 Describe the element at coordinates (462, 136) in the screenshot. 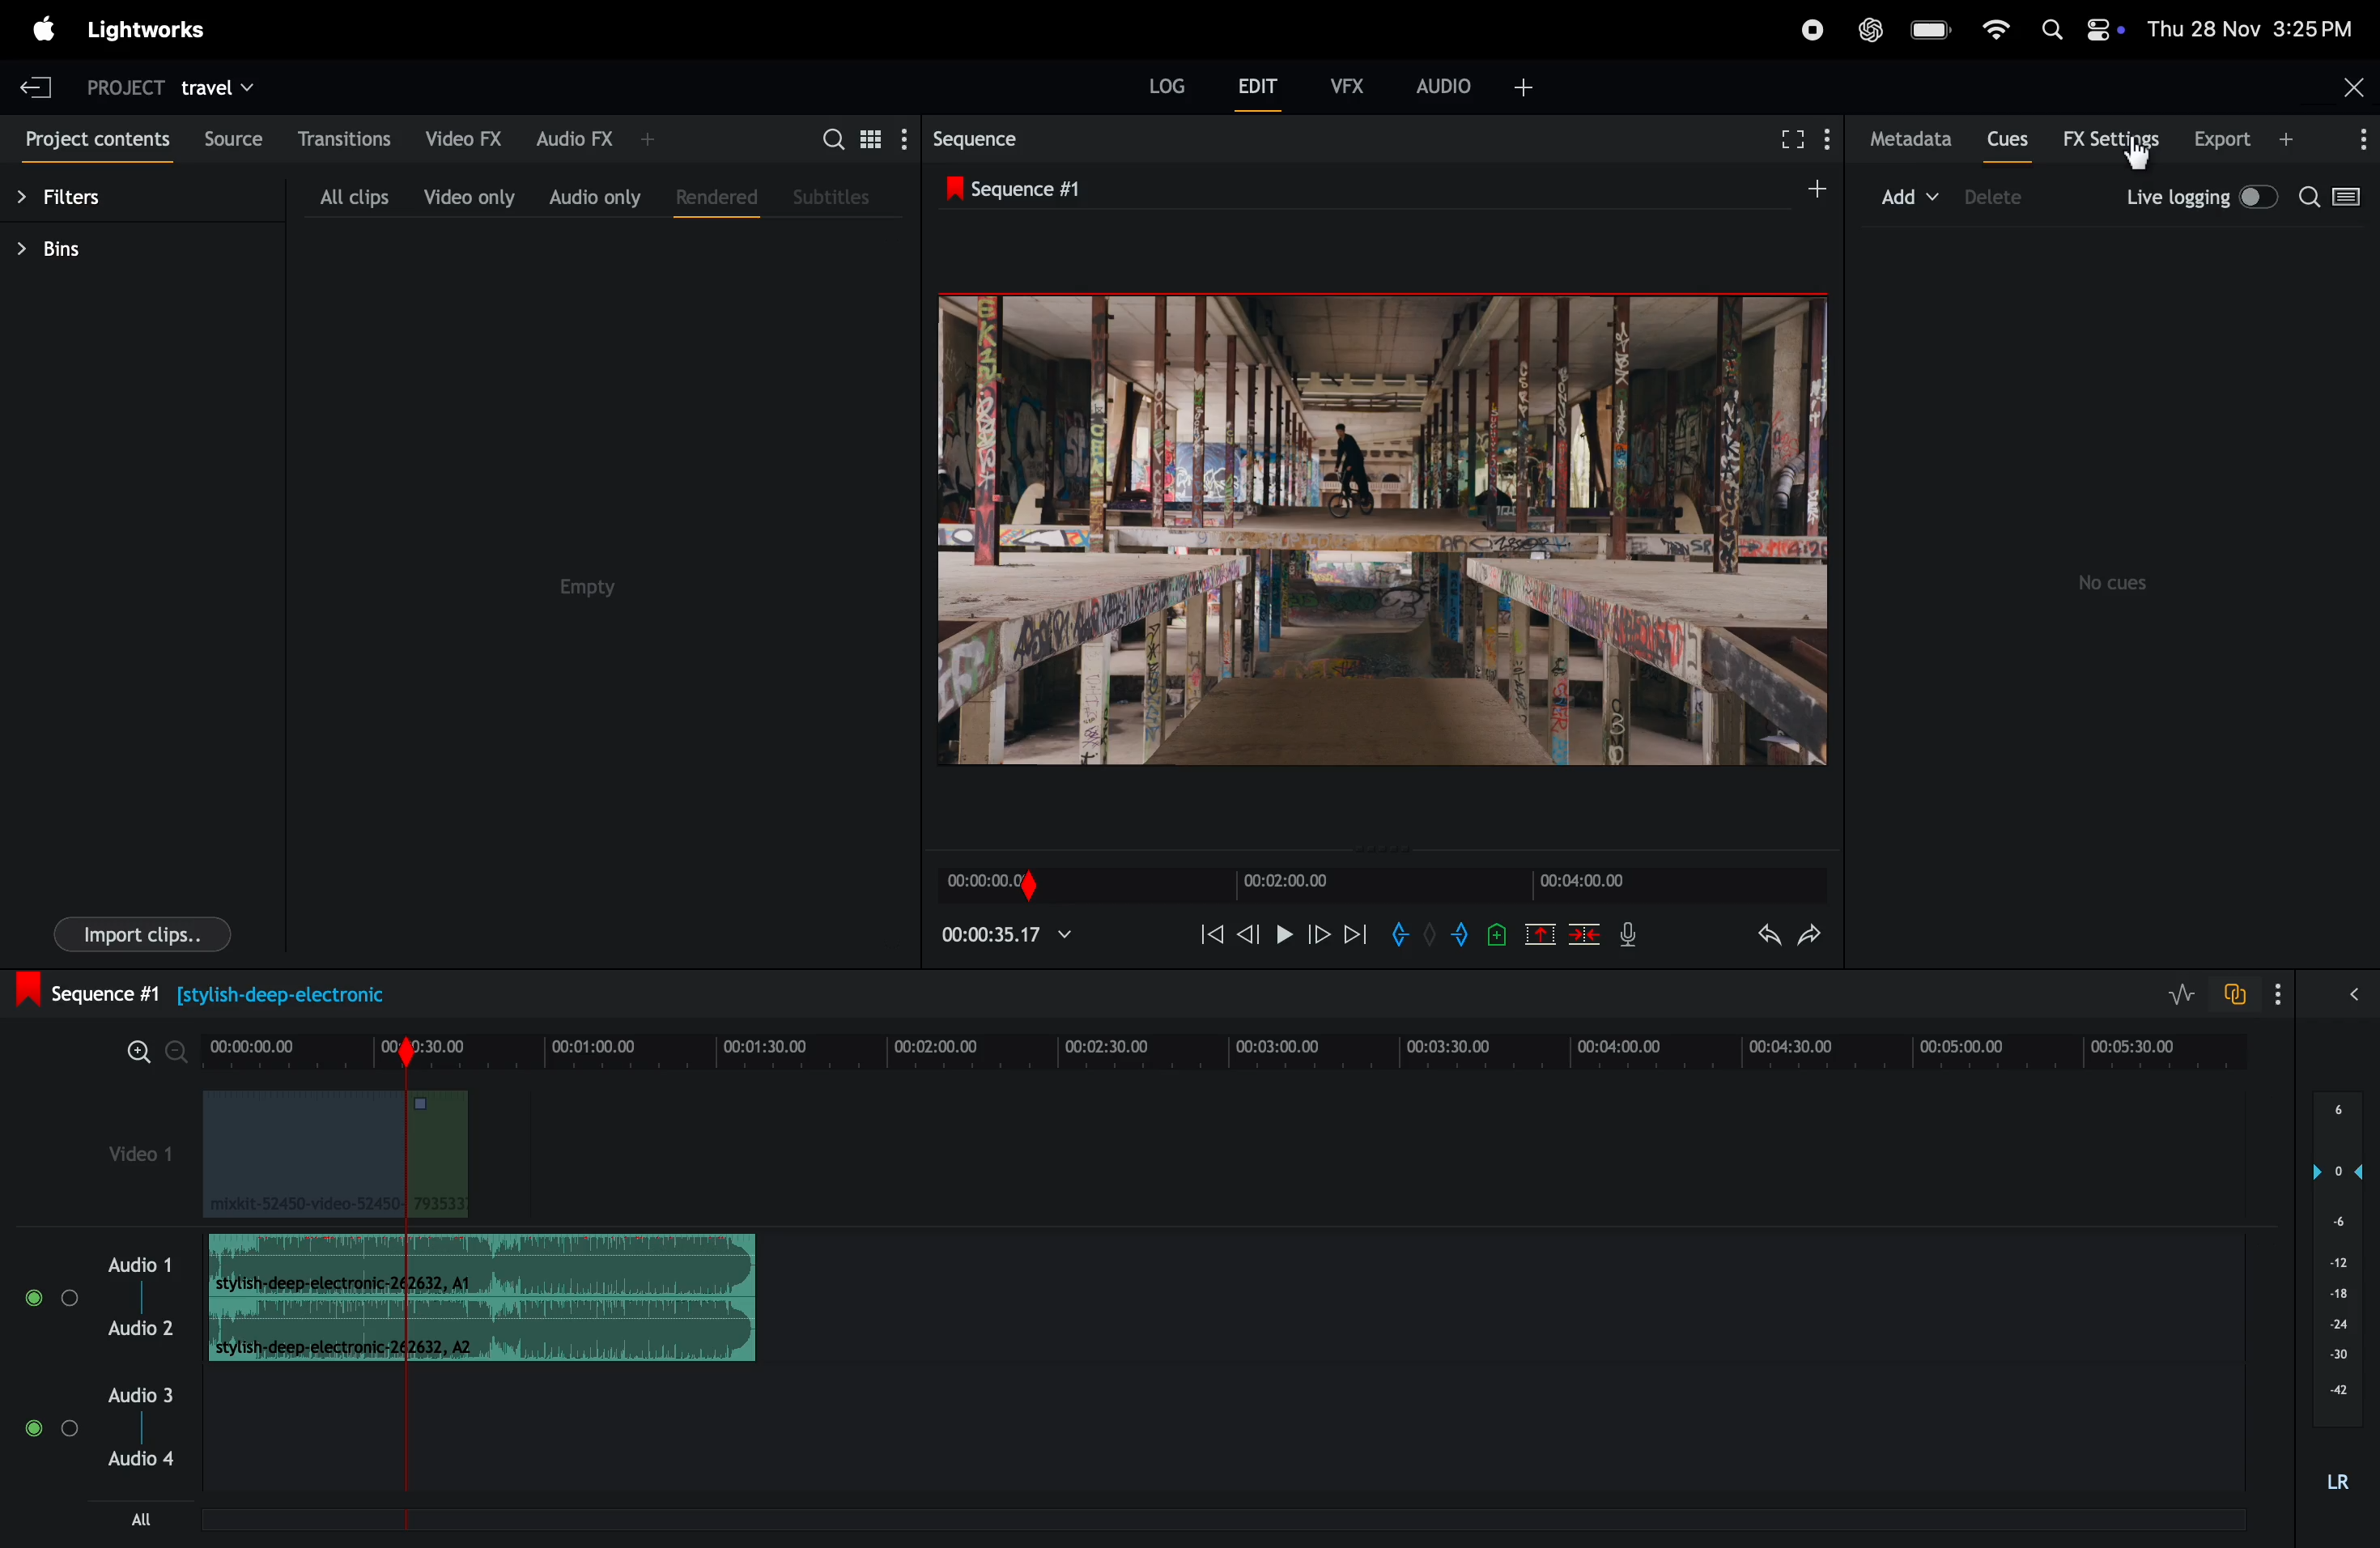

I see `video Fx` at that location.